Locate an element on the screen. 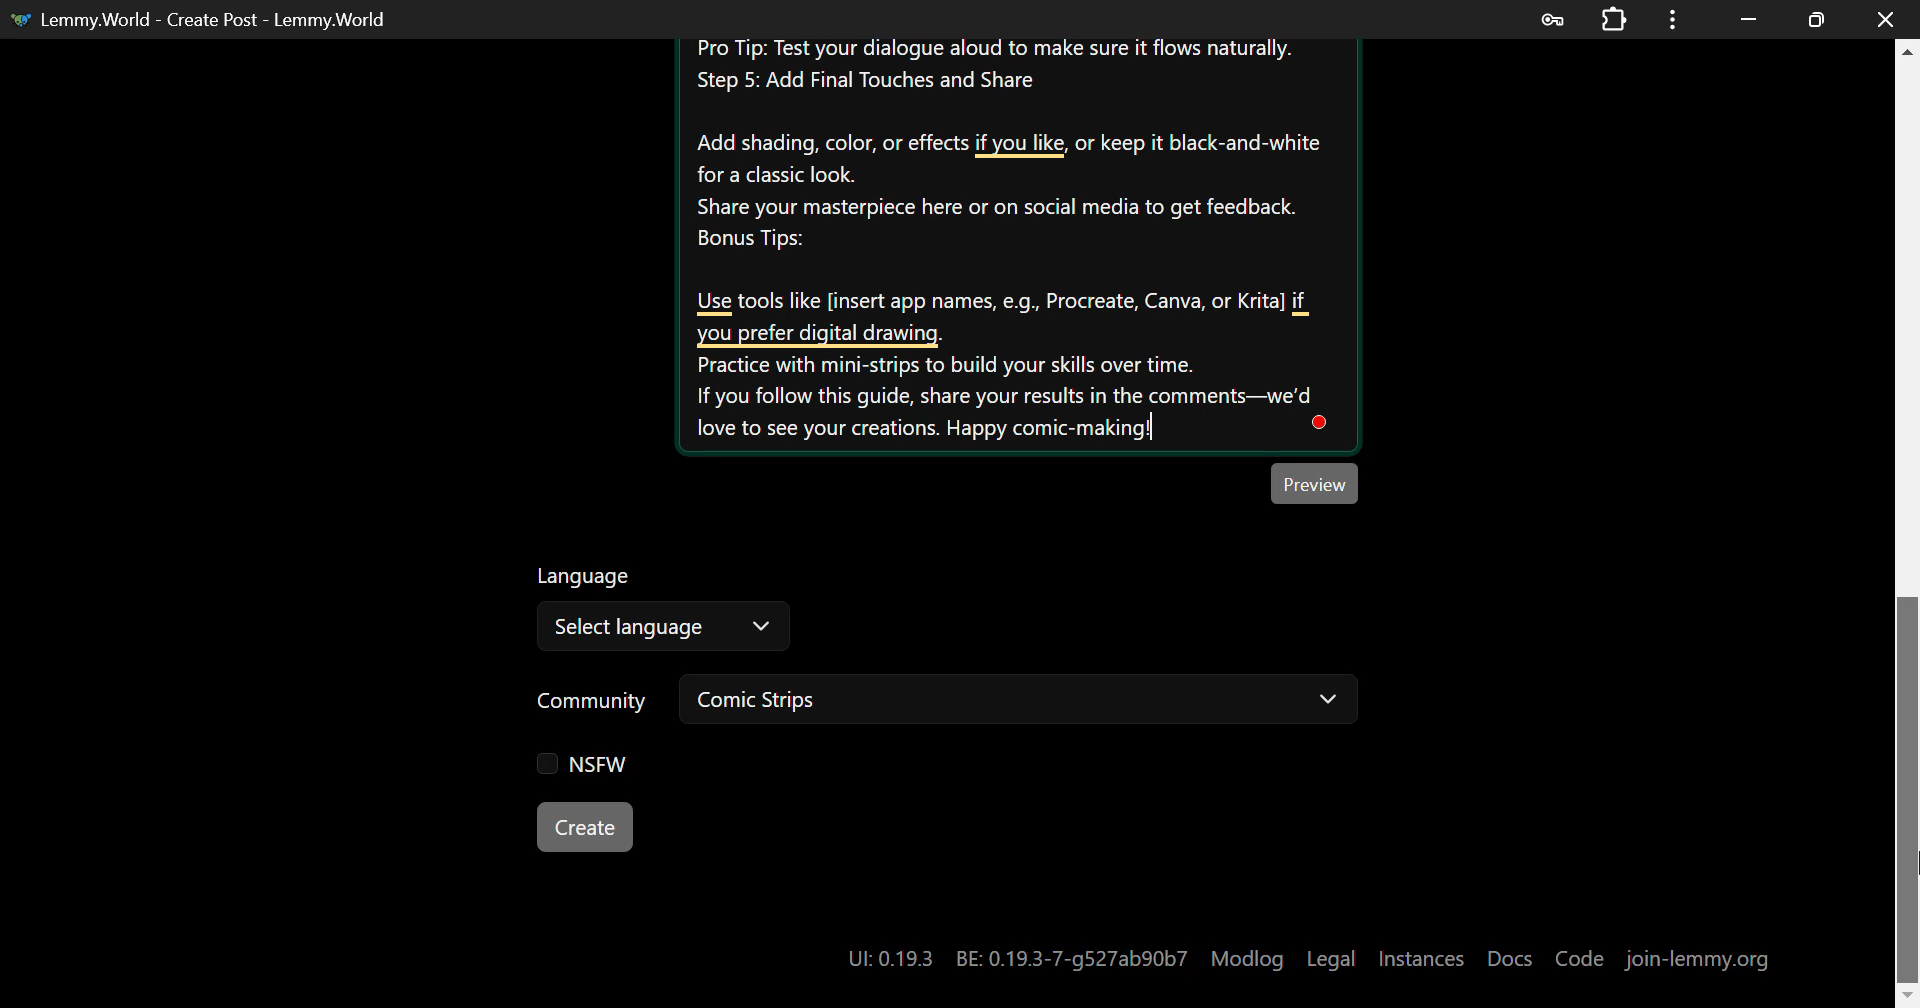 Image resolution: width=1920 pixels, height=1008 pixels. join-lemmy.org is located at coordinates (1699, 958).